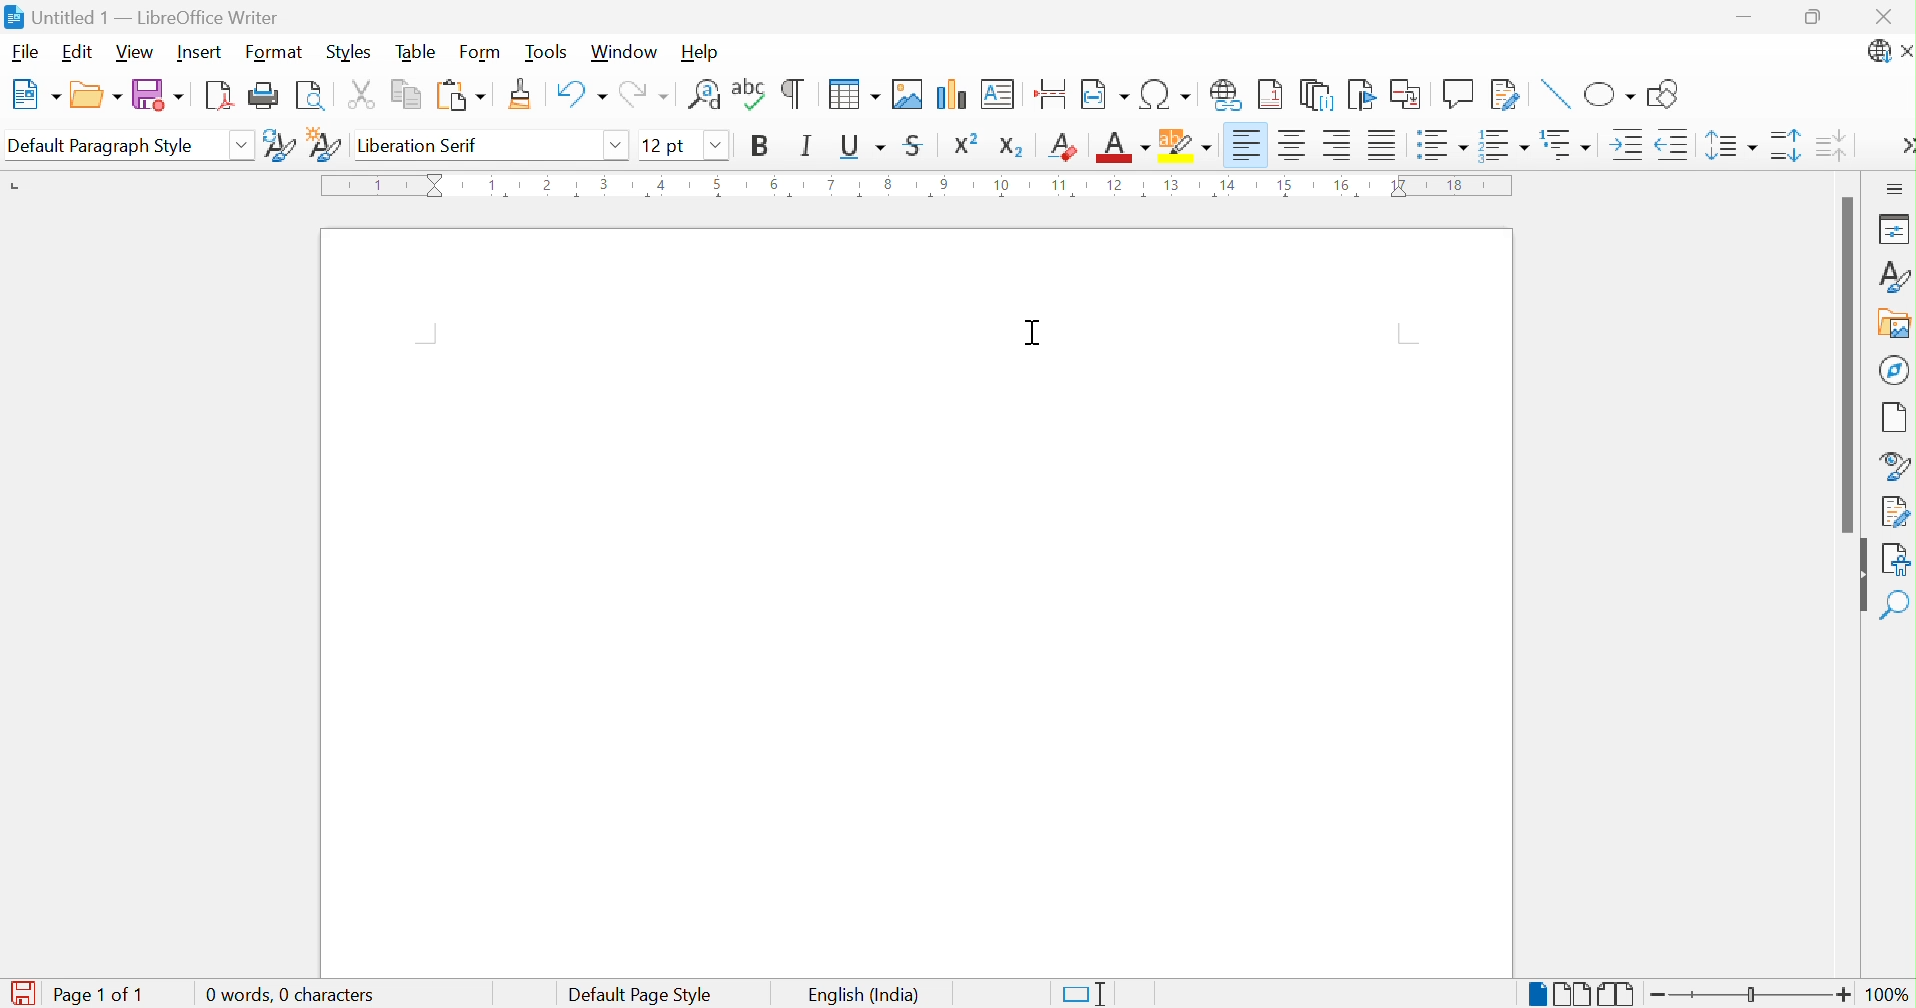 This screenshot has height=1008, width=1916. What do you see at coordinates (483, 53) in the screenshot?
I see `Form` at bounding box center [483, 53].